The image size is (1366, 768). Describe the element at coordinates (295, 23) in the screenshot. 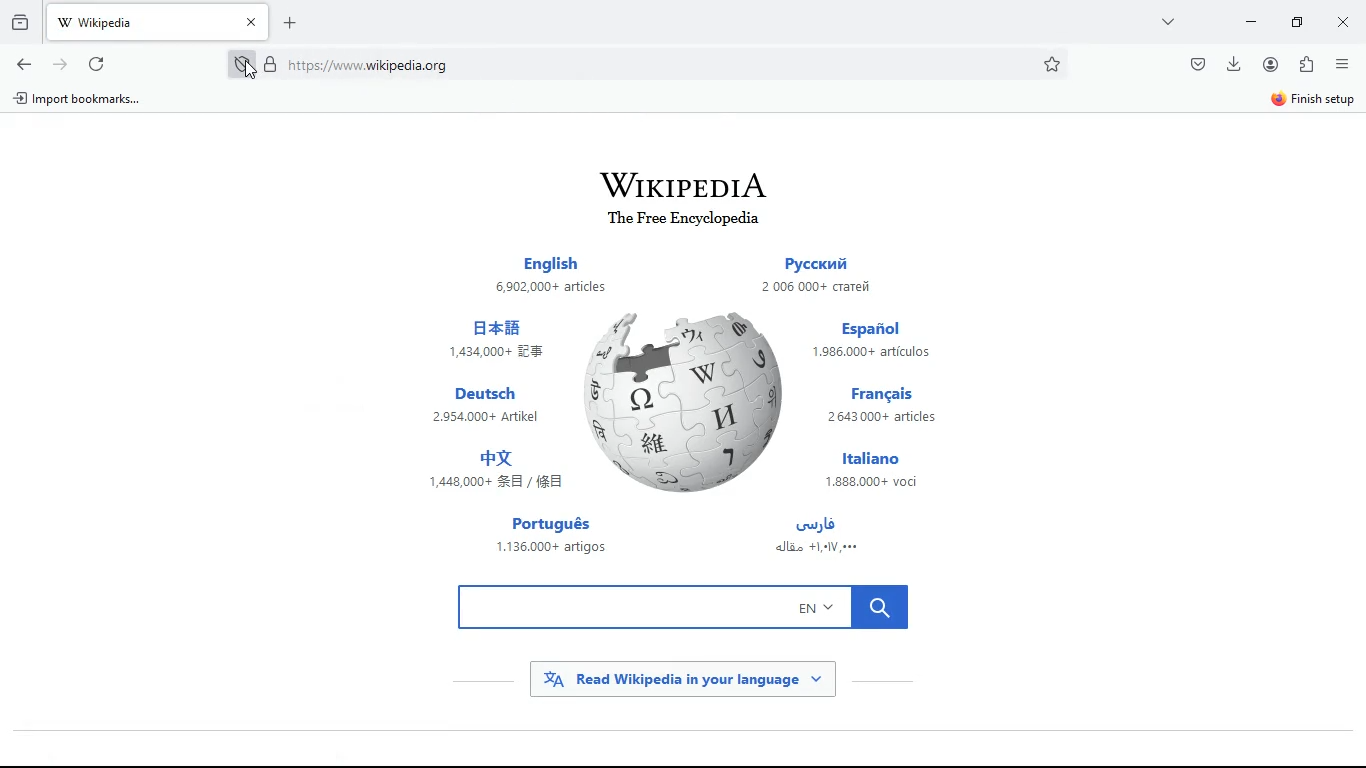

I see `add new tab` at that location.